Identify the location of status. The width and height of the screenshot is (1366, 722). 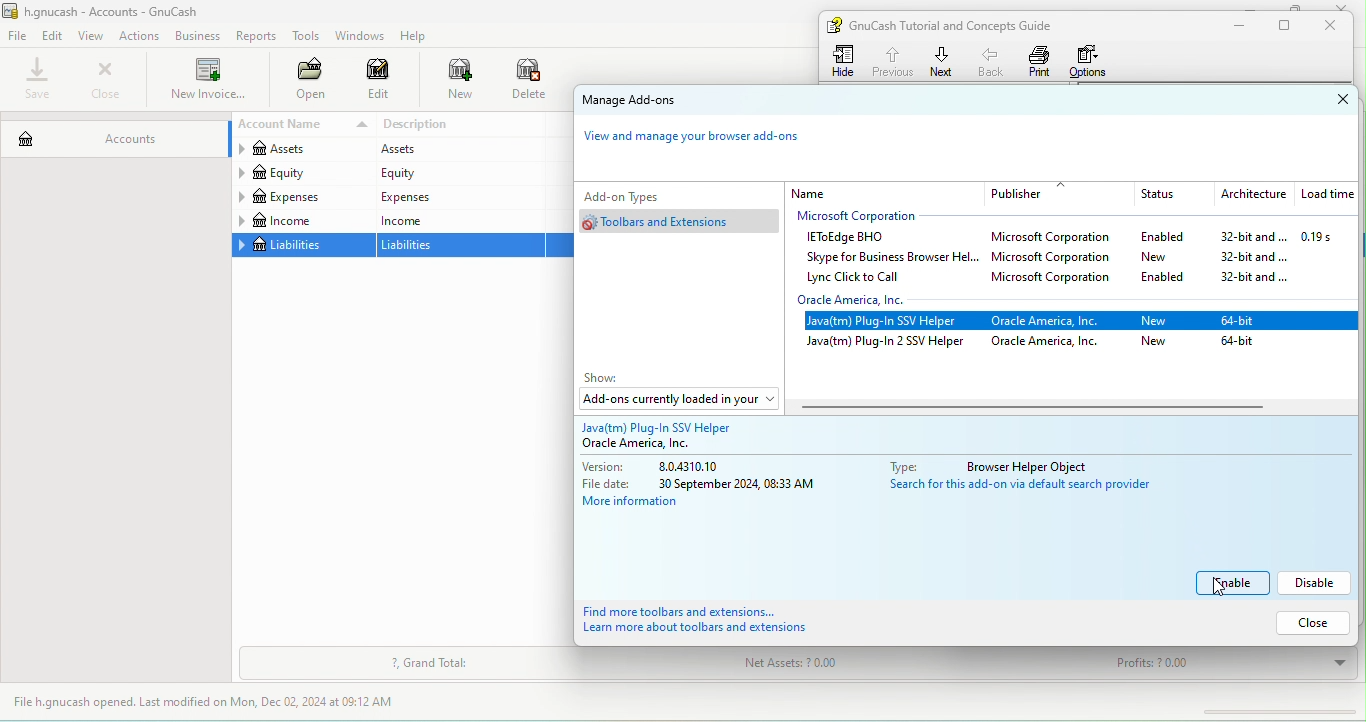
(1168, 195).